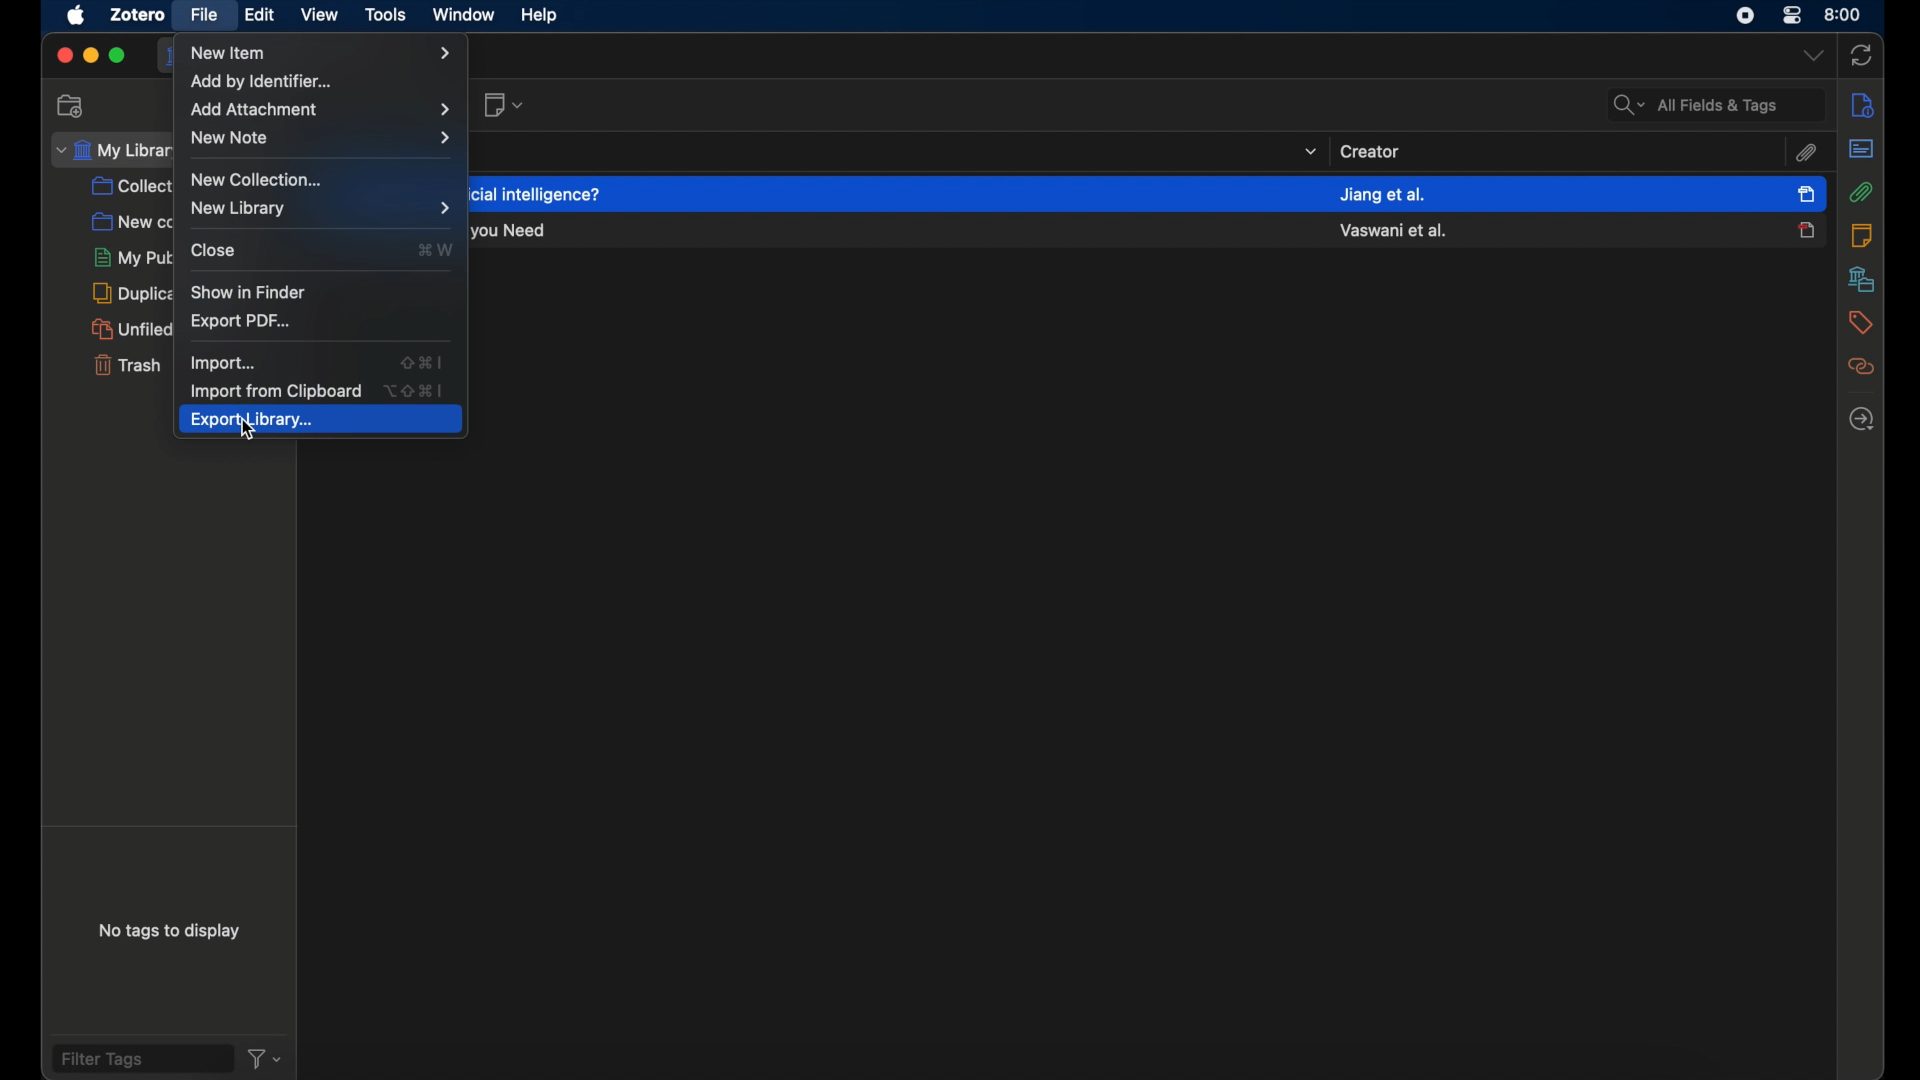  Describe the element at coordinates (1793, 14) in the screenshot. I see `control center` at that location.